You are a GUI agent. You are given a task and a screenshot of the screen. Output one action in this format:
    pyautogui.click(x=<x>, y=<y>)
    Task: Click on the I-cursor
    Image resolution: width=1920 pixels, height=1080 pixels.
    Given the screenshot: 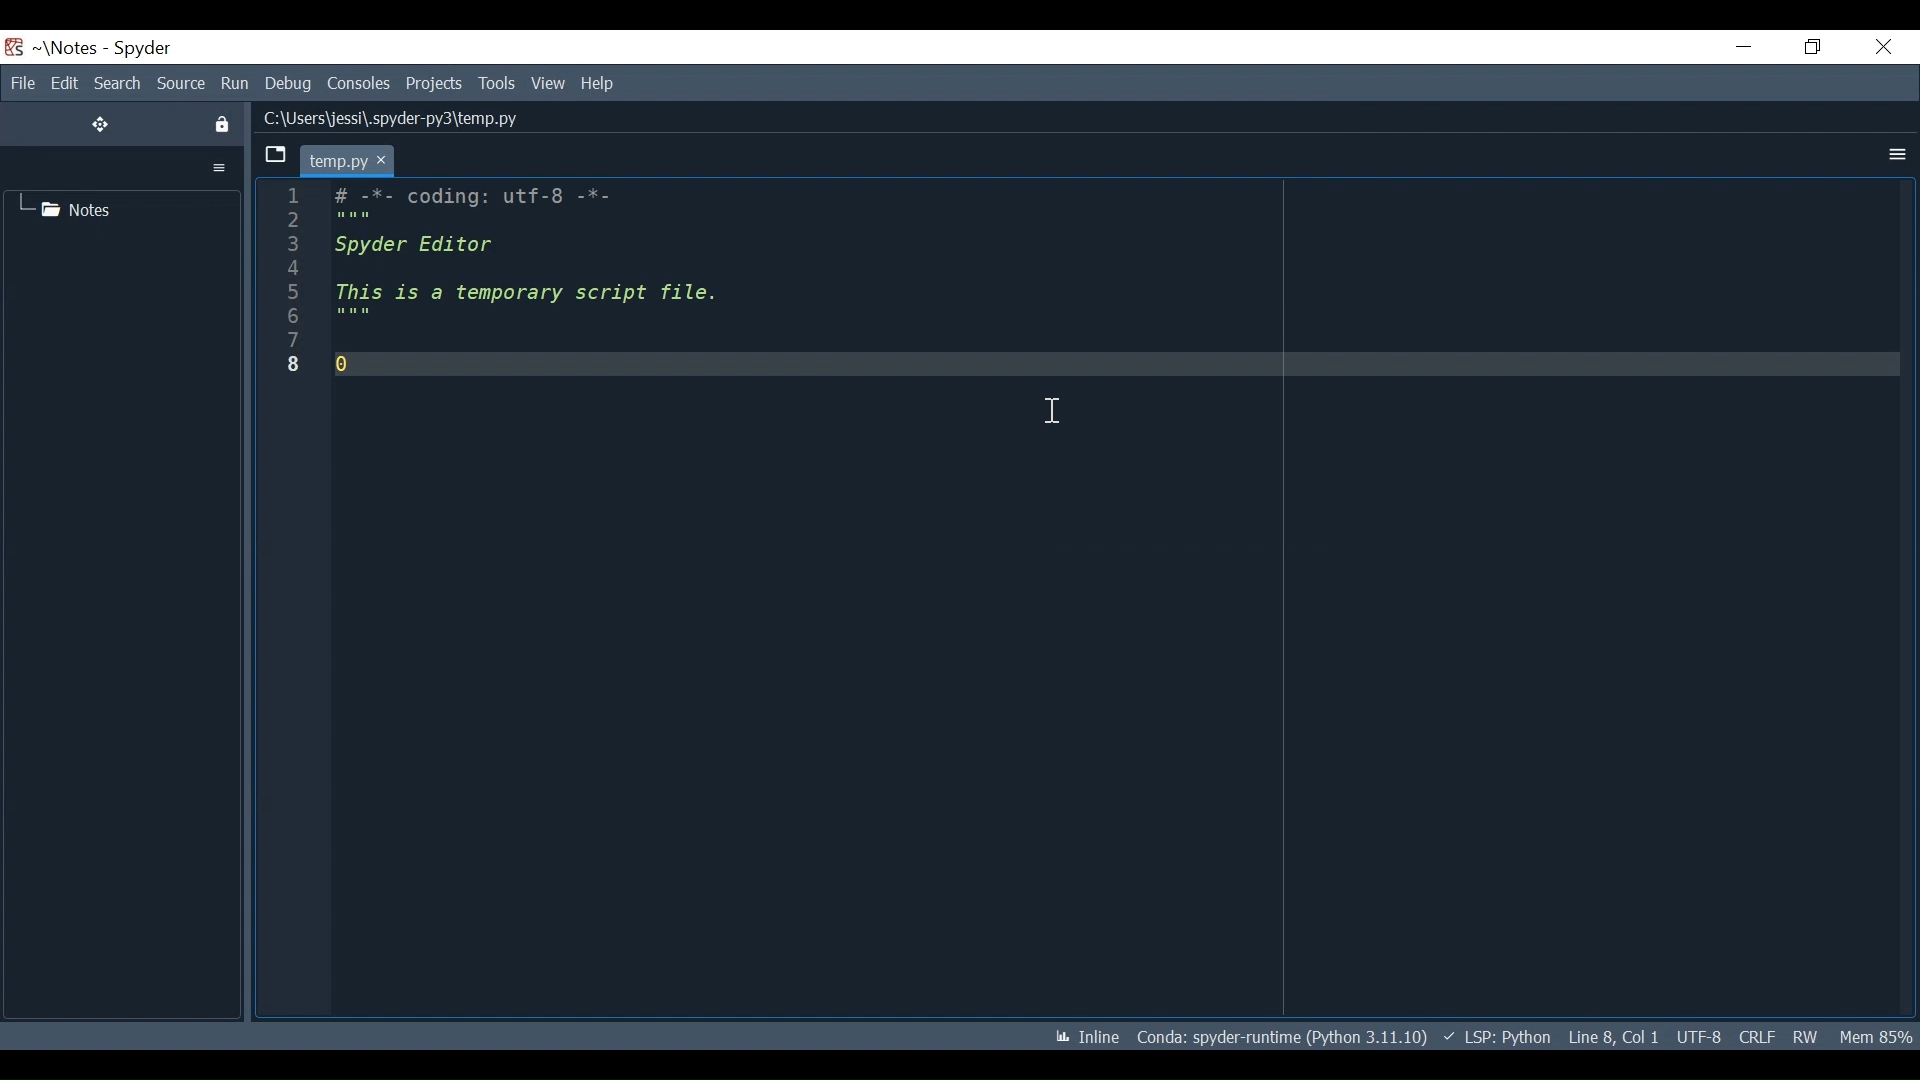 What is the action you would take?
    pyautogui.click(x=1052, y=411)
    